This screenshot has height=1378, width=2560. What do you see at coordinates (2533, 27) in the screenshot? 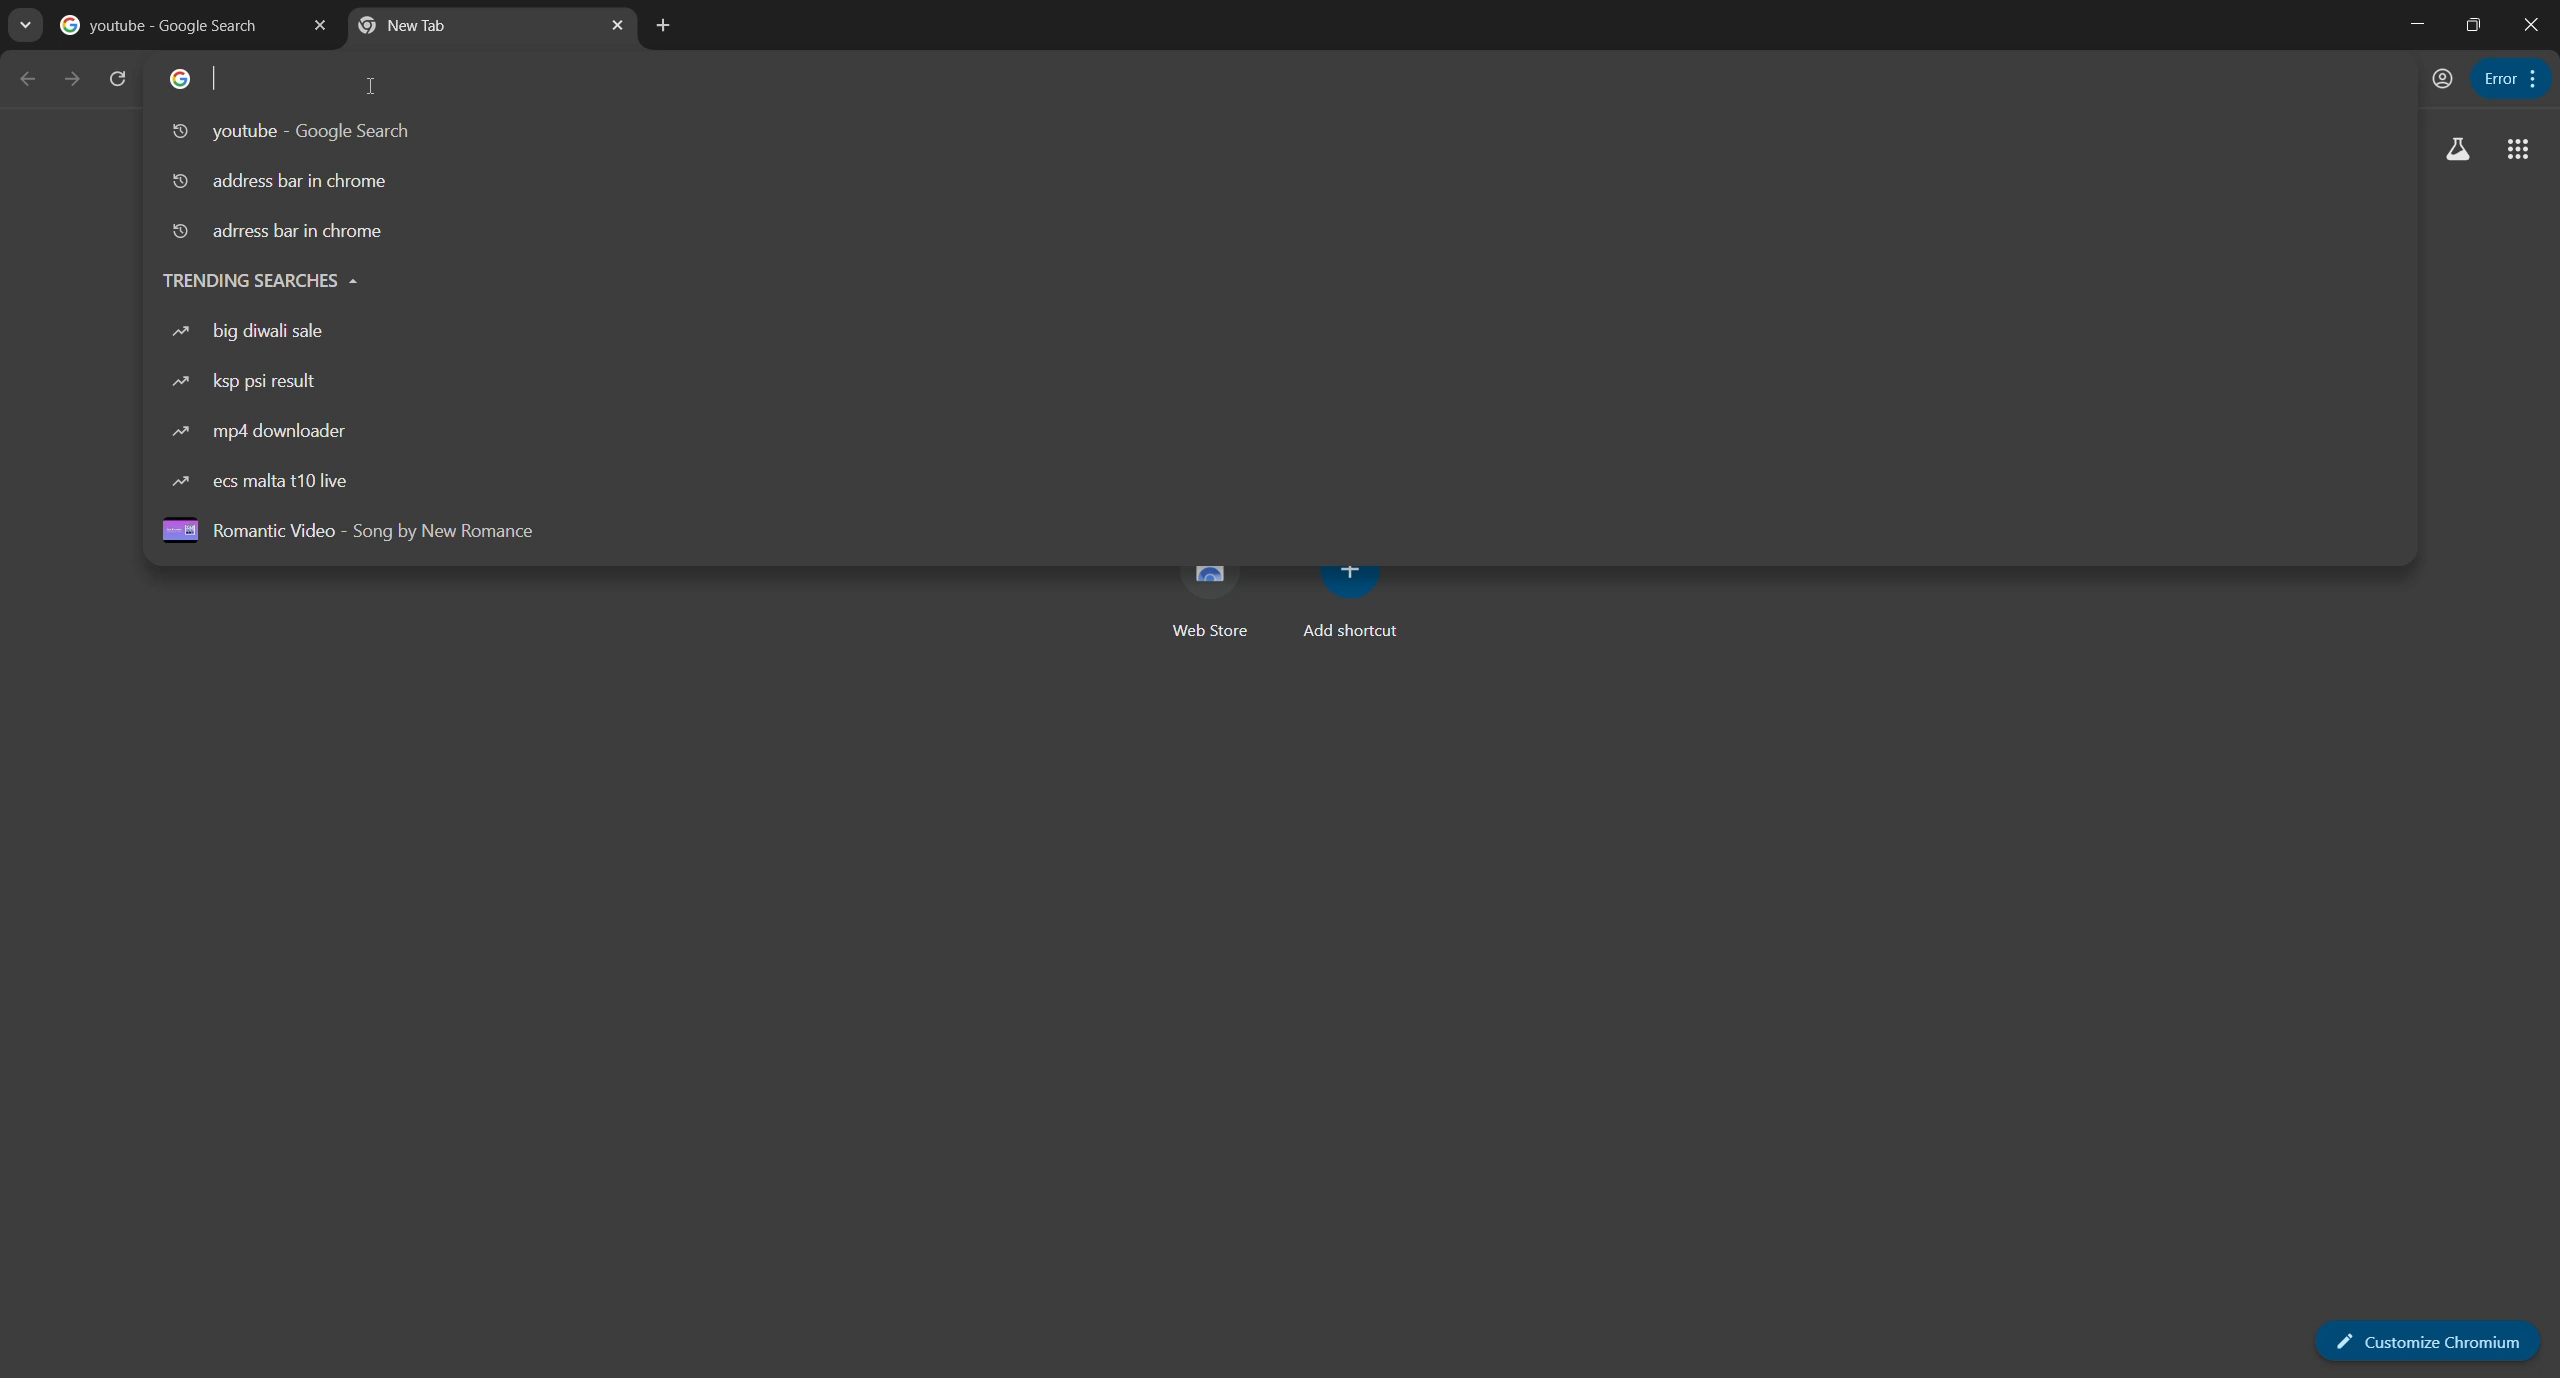
I see `close app` at bounding box center [2533, 27].